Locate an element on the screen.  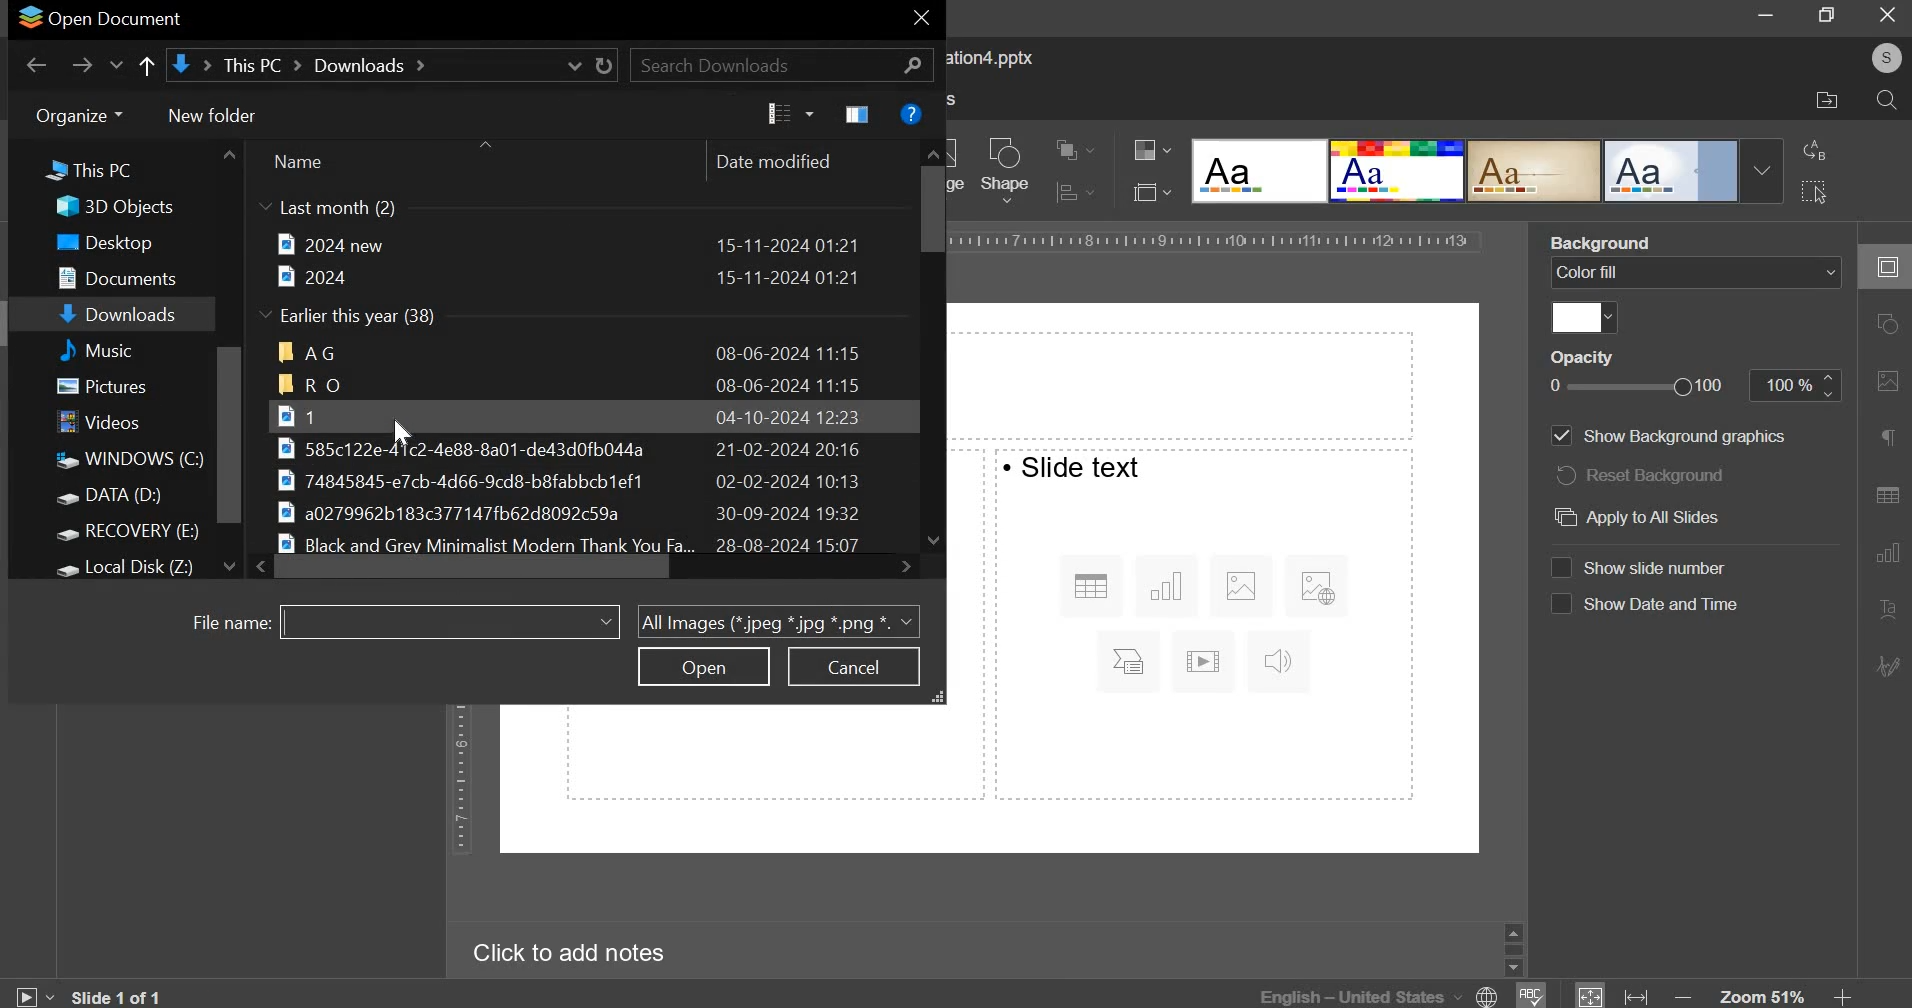
design is located at coordinates (1673, 172).